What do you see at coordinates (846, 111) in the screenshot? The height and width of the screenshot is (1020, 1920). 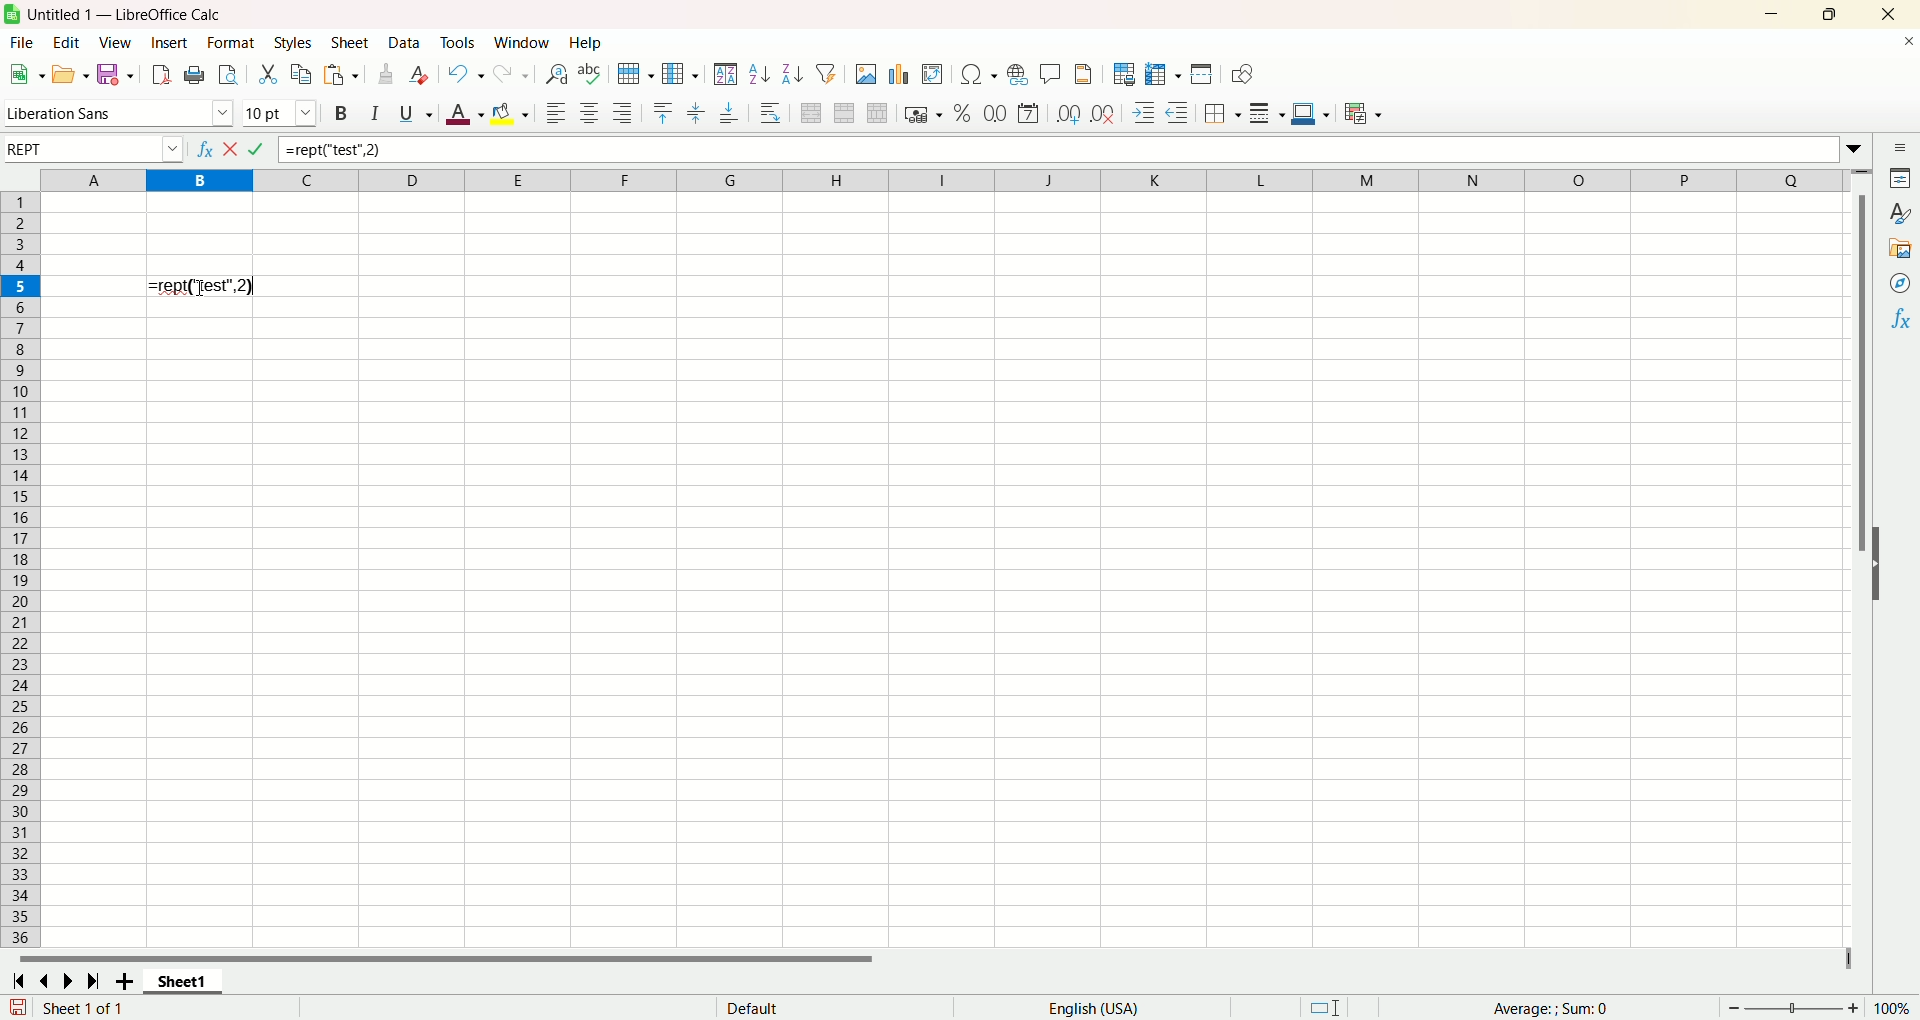 I see `merge cells` at bounding box center [846, 111].